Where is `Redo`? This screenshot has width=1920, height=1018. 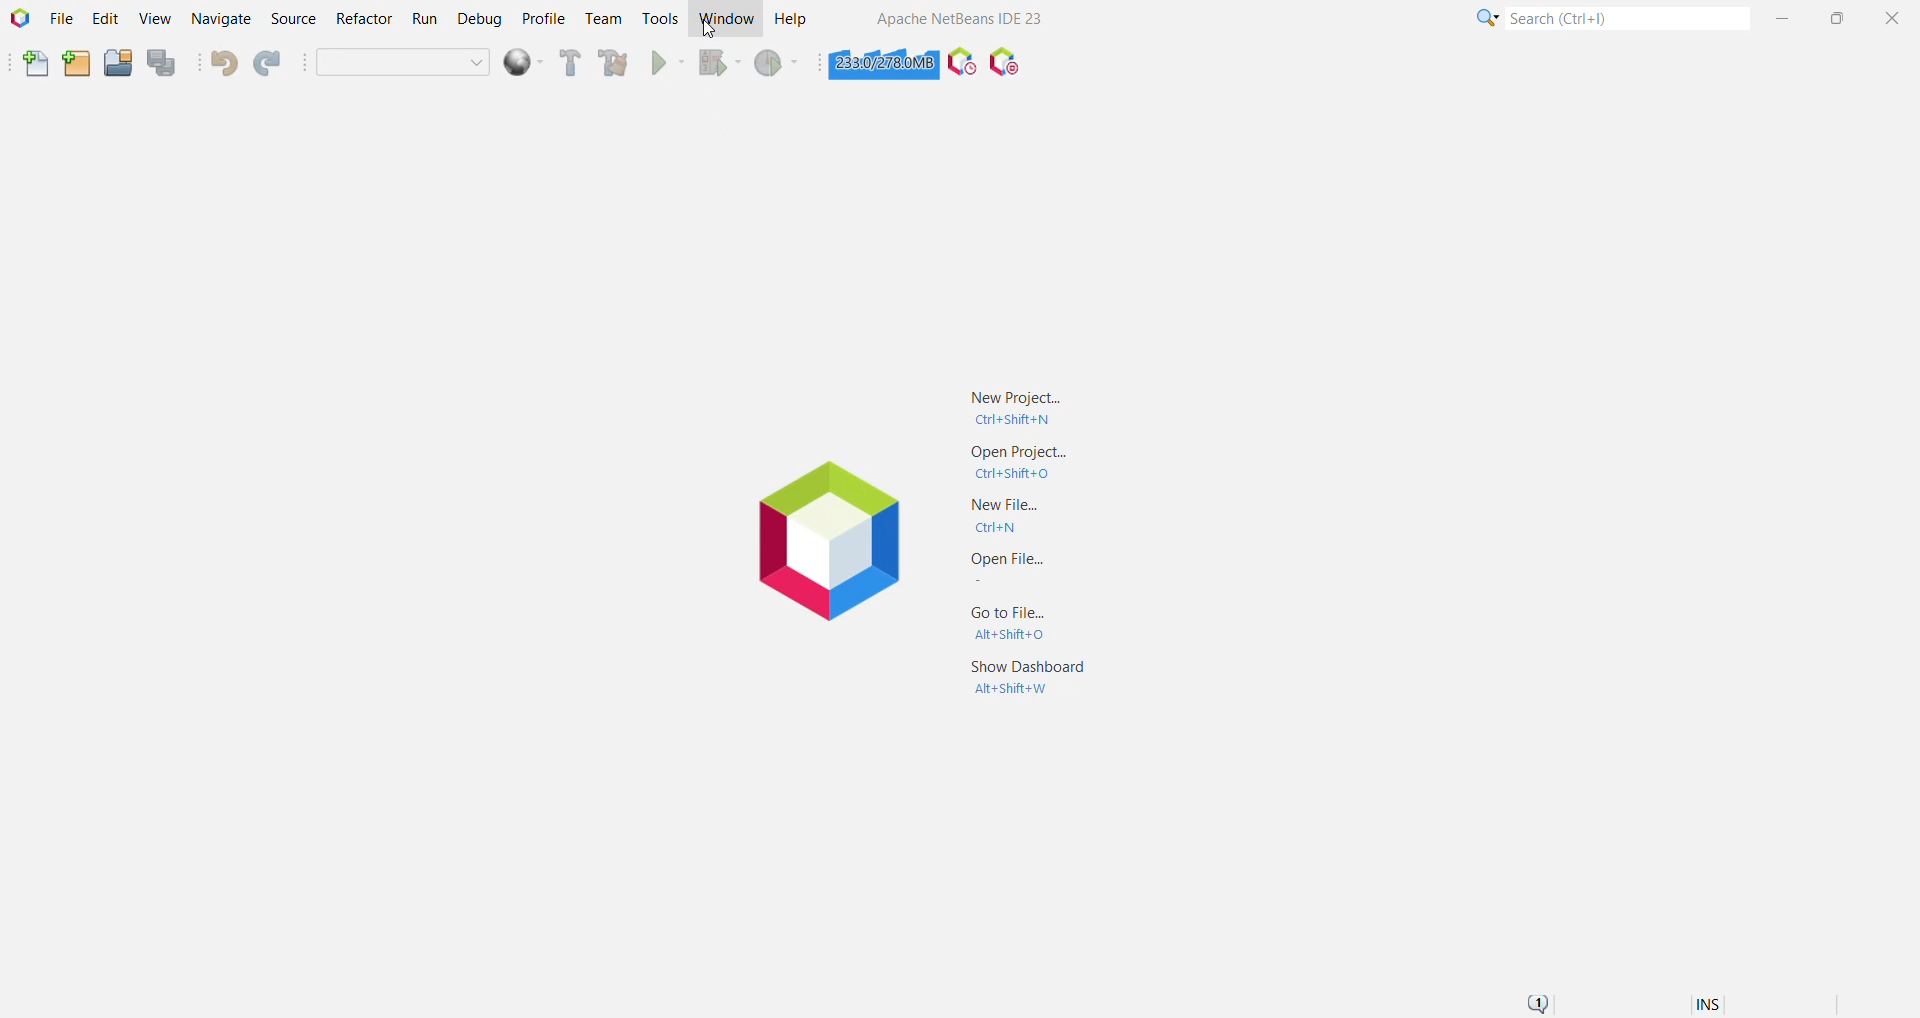 Redo is located at coordinates (272, 64).